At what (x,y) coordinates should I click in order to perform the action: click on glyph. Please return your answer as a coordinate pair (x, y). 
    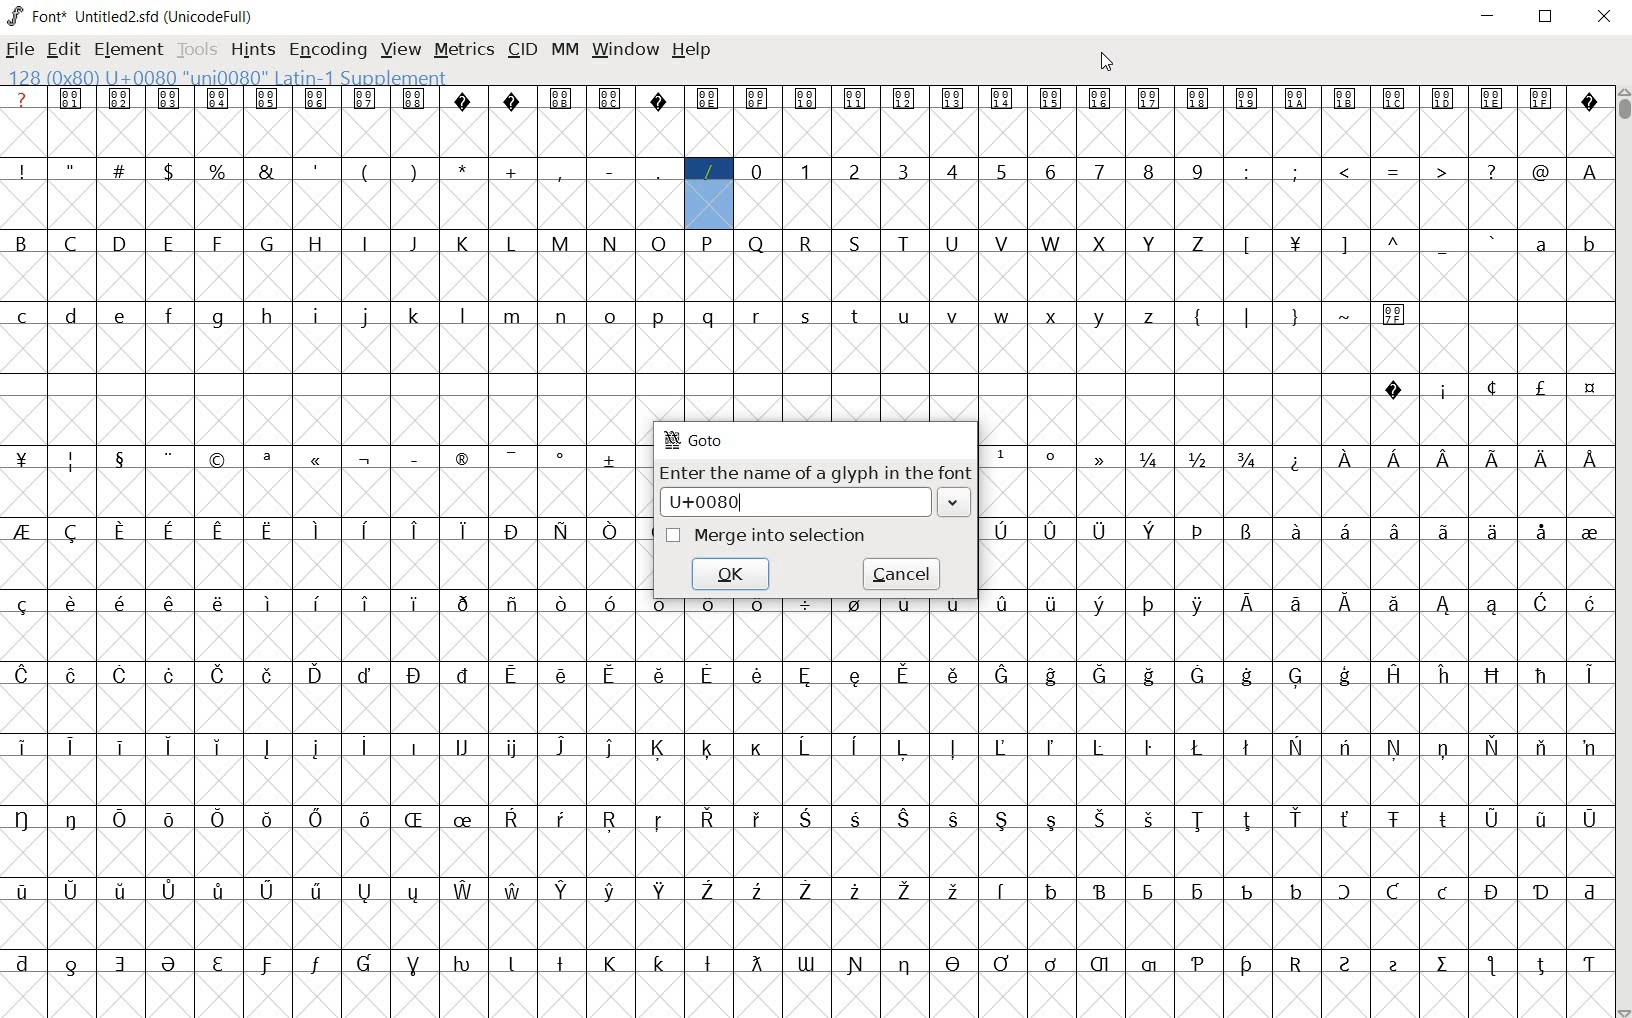
    Looking at the image, I should click on (1099, 244).